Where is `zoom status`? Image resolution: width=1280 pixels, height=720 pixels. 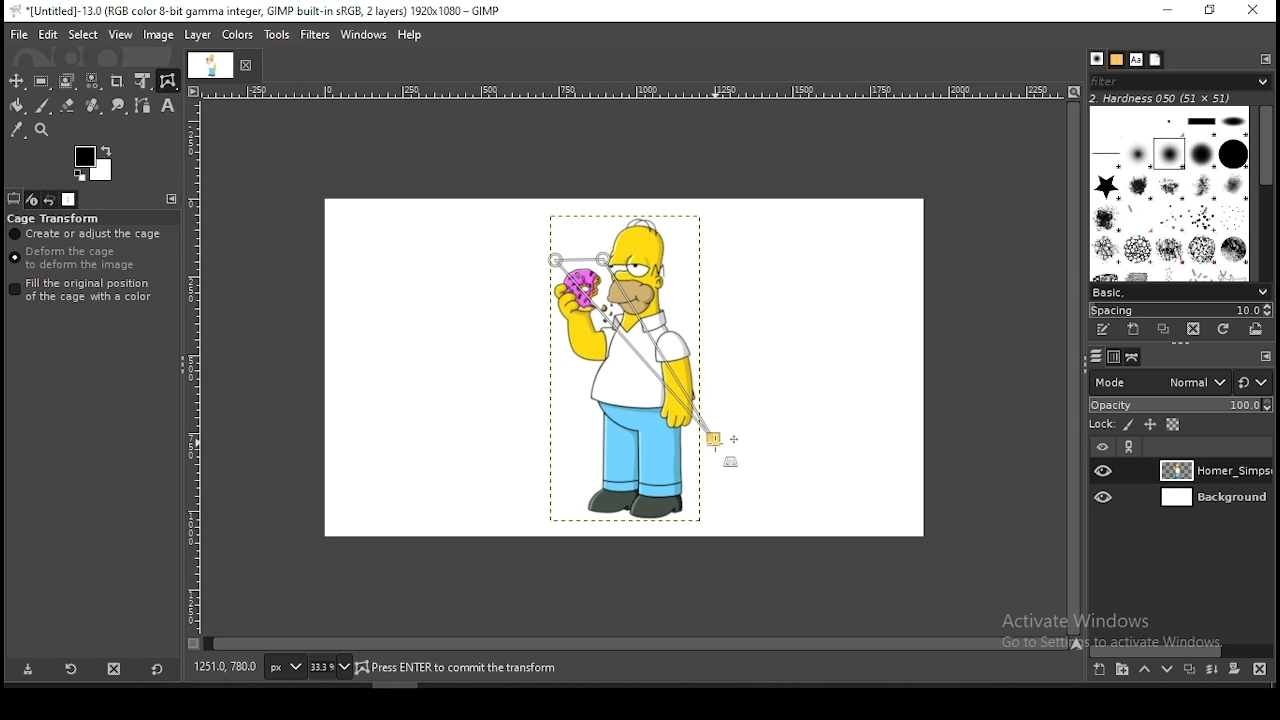 zoom status is located at coordinates (329, 667).